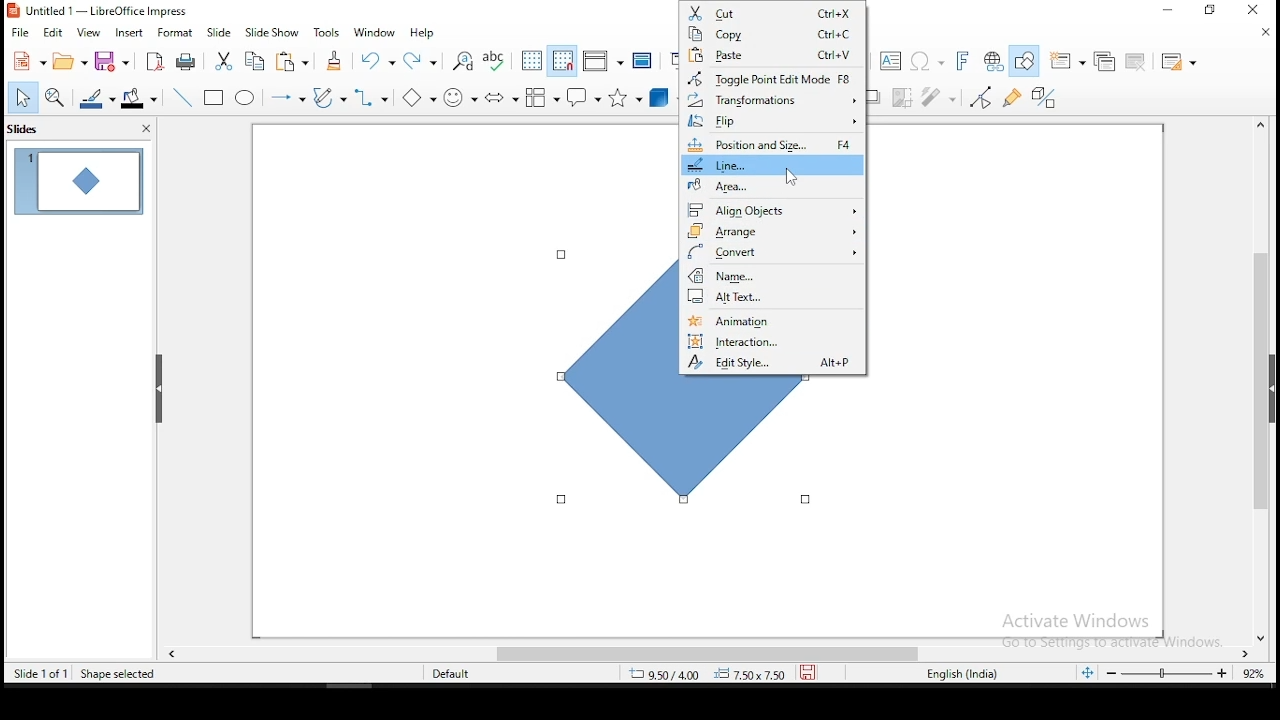  I want to click on clone formatting, so click(339, 64).